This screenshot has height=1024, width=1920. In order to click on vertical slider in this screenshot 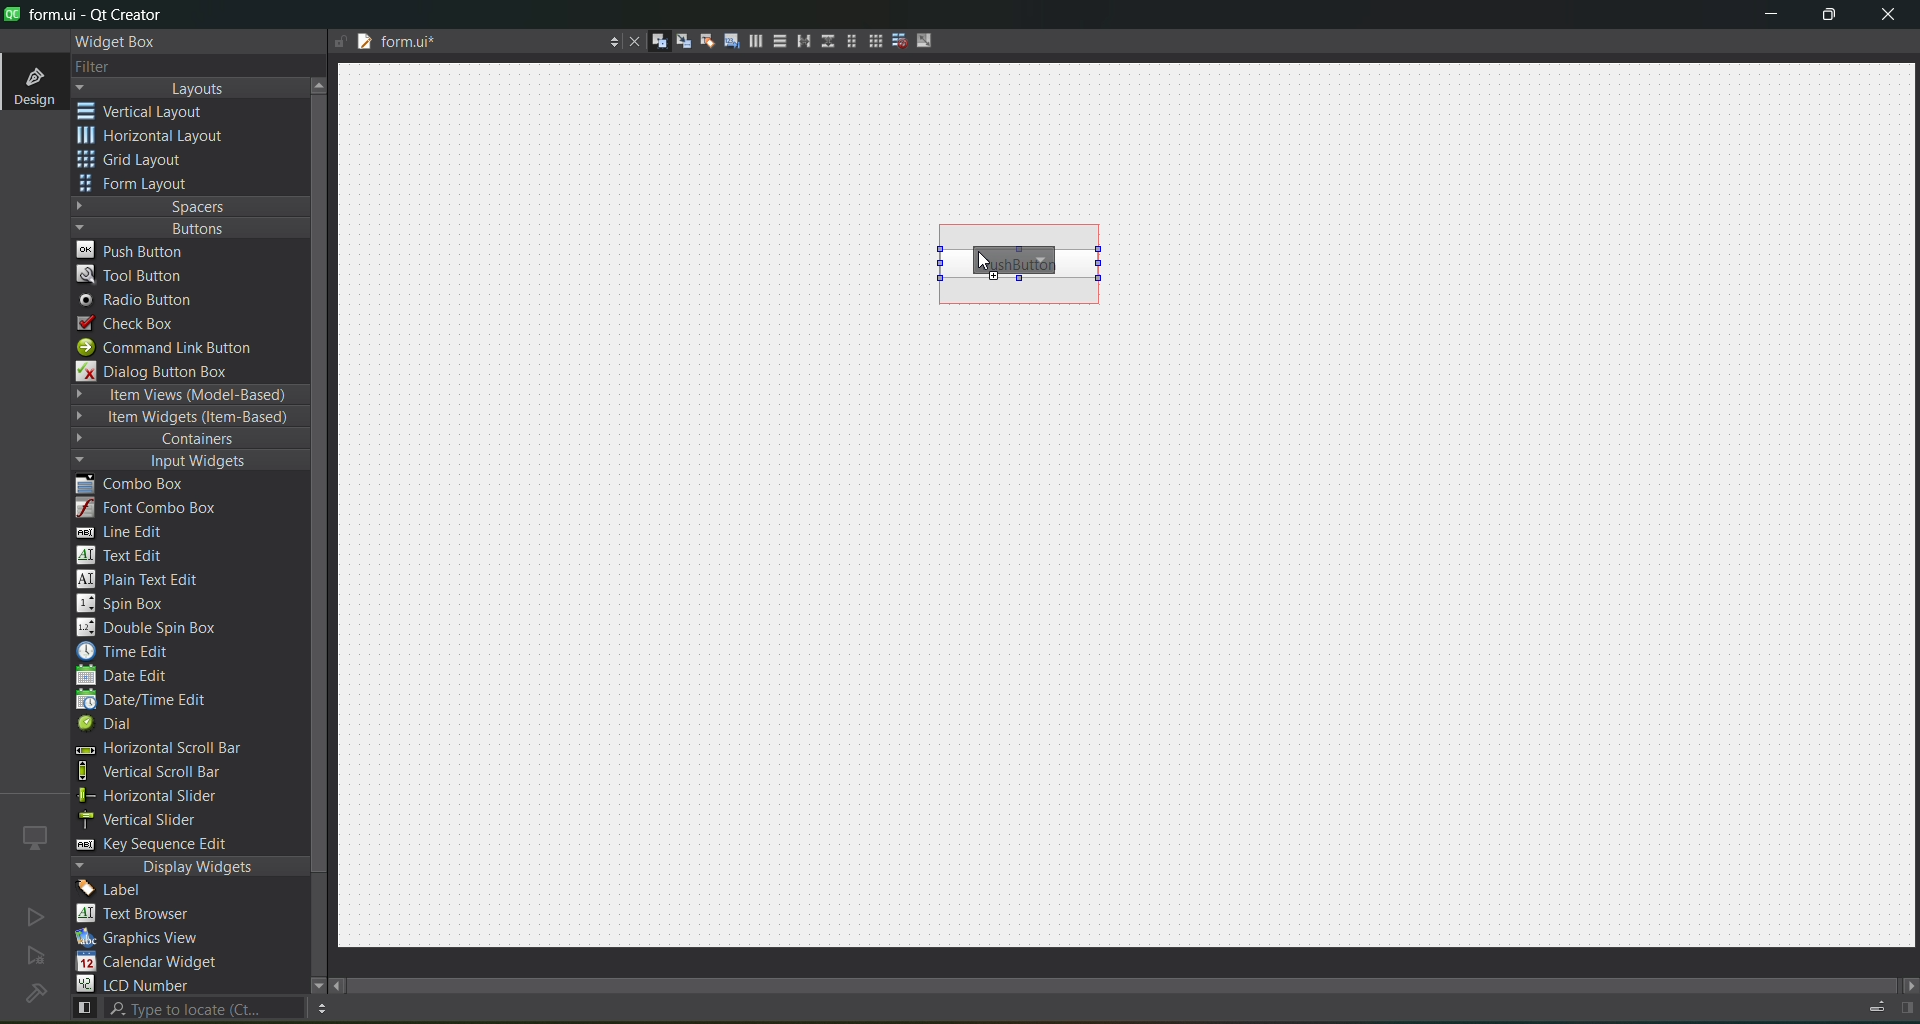, I will do `click(157, 819)`.